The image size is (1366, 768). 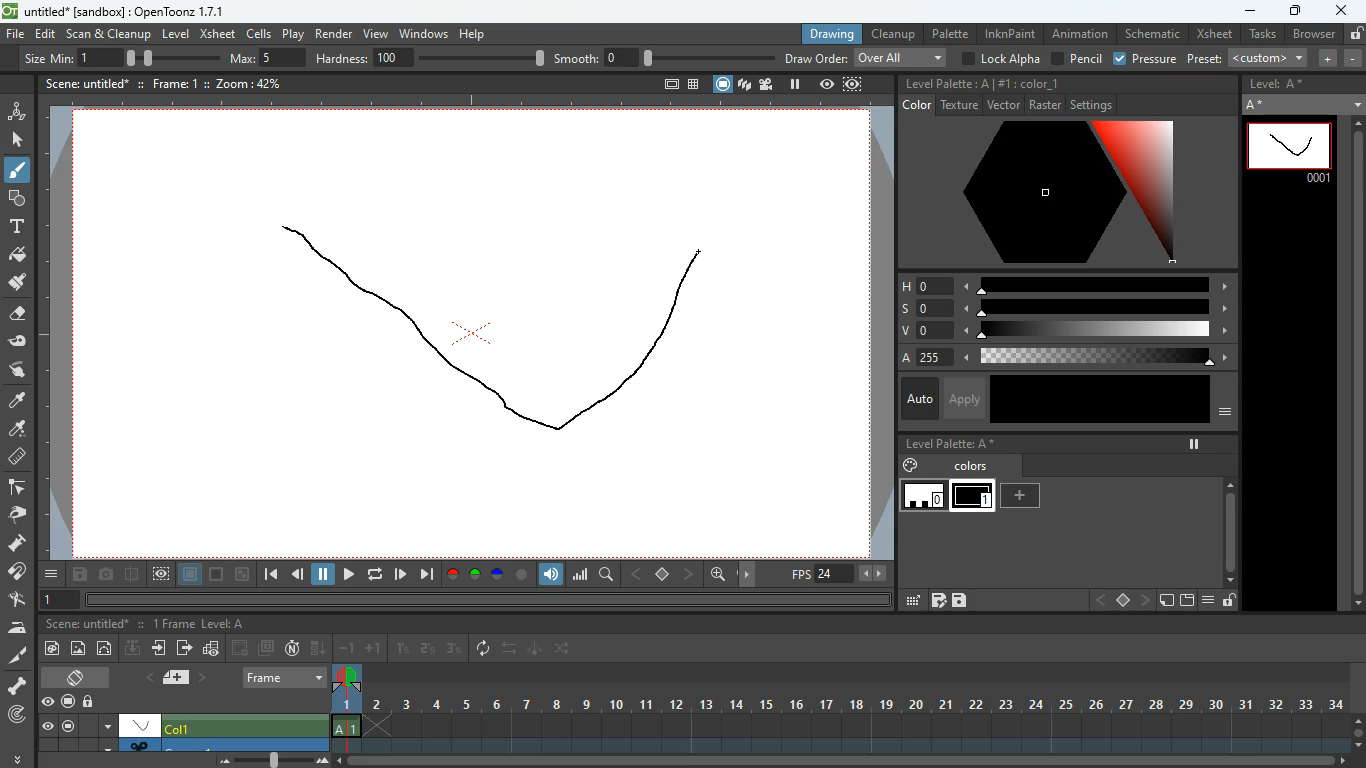 I want to click on browser, so click(x=1313, y=35).